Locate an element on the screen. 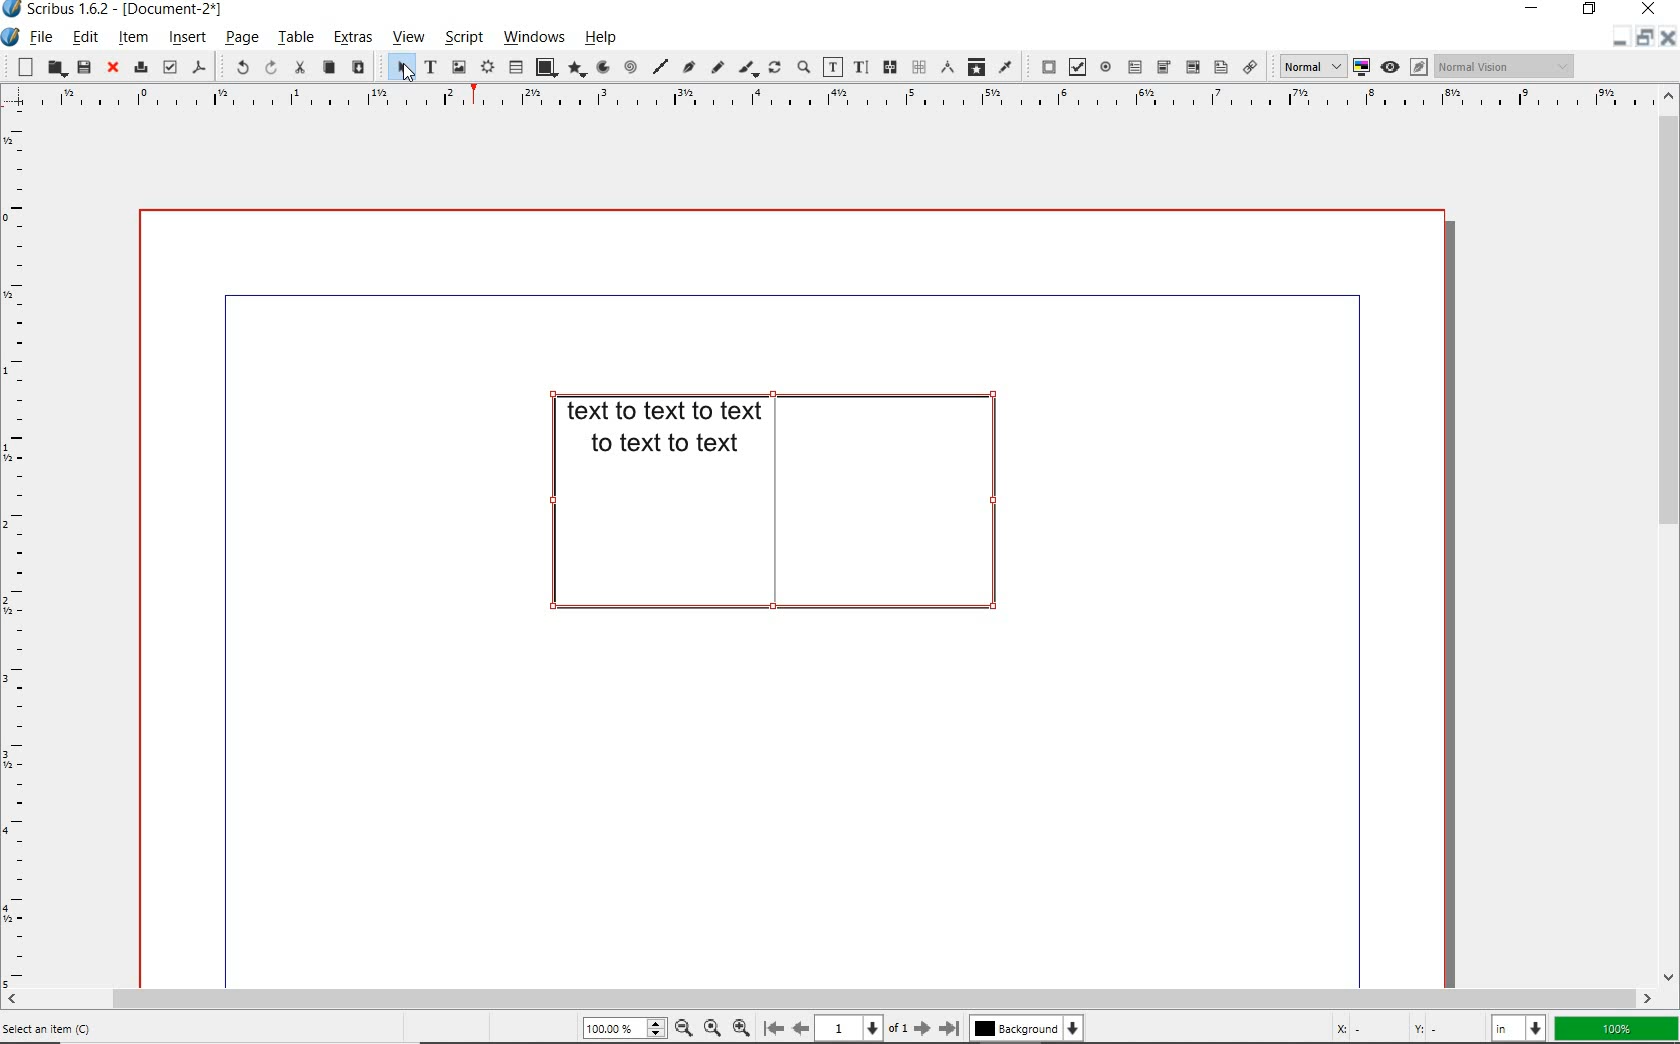  edit text with story editor is located at coordinates (860, 68).